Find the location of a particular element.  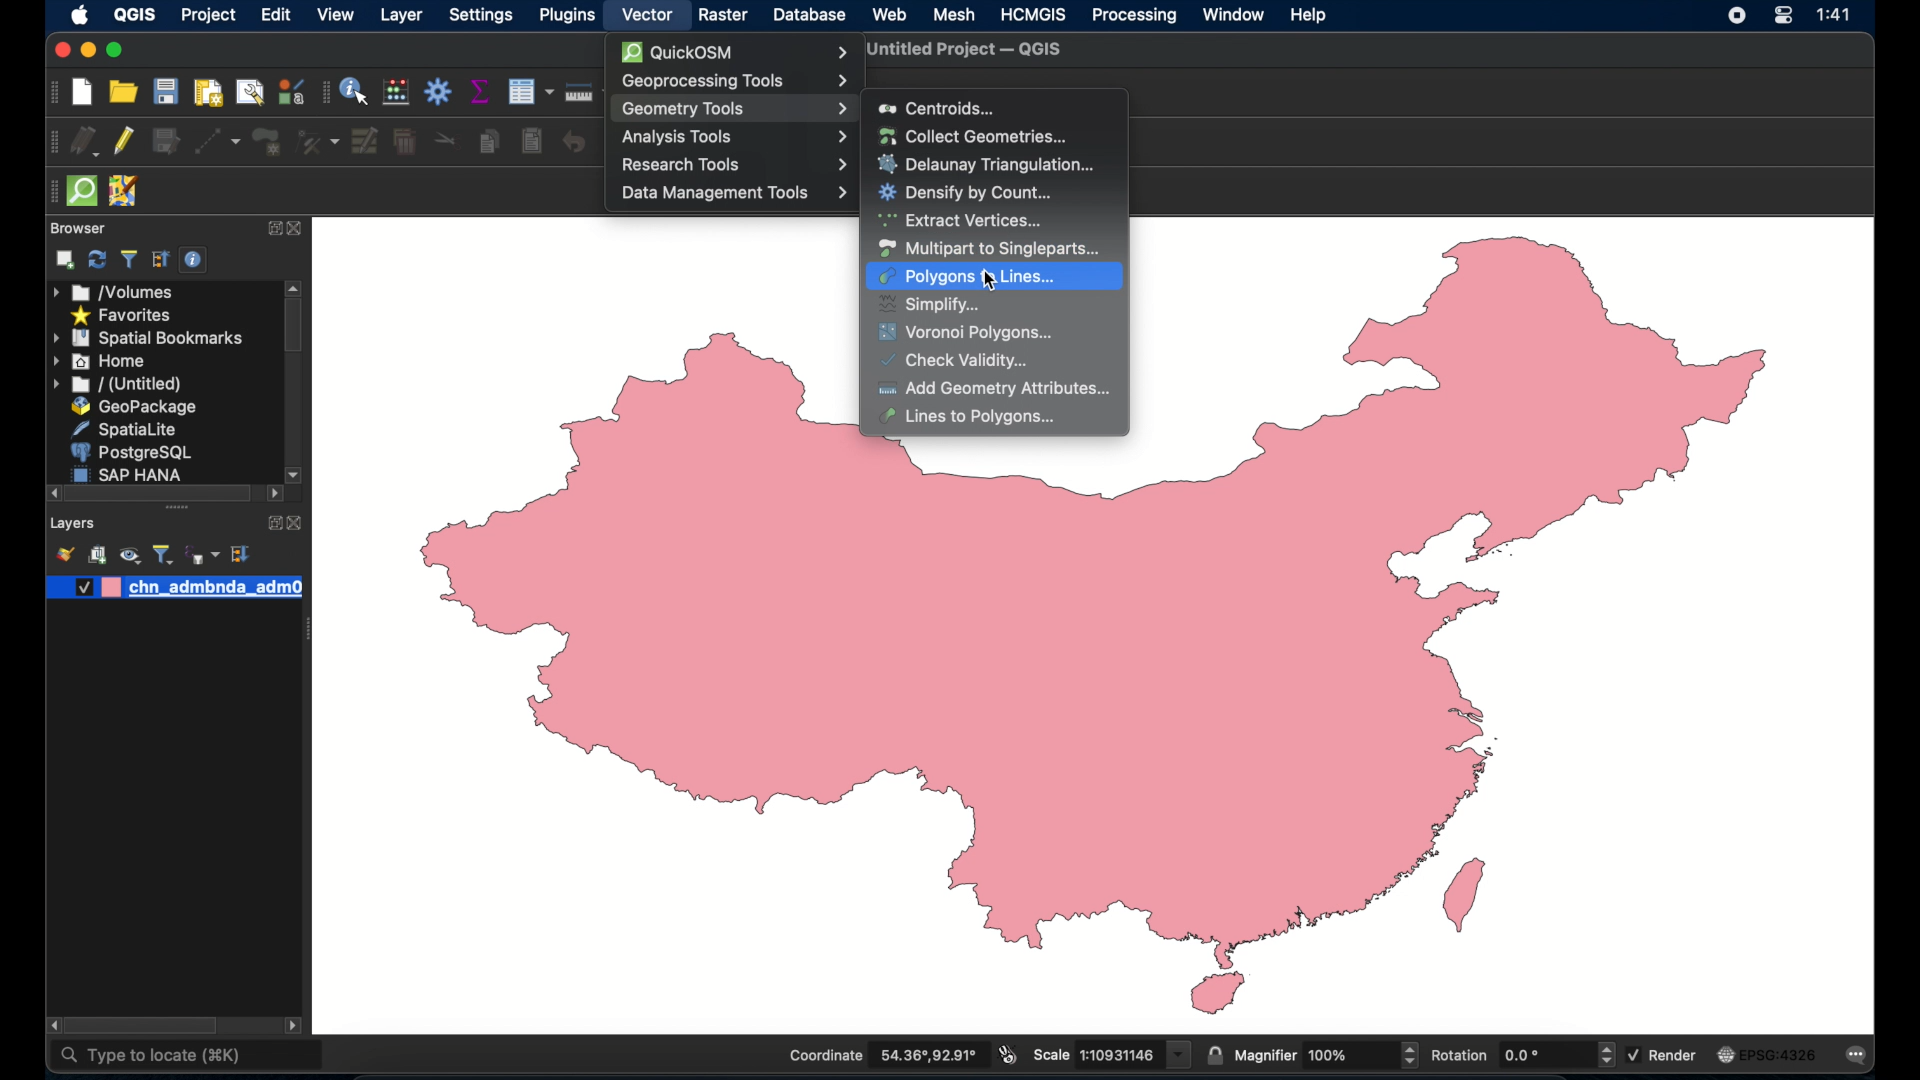

attributes toolbar is located at coordinates (323, 94).